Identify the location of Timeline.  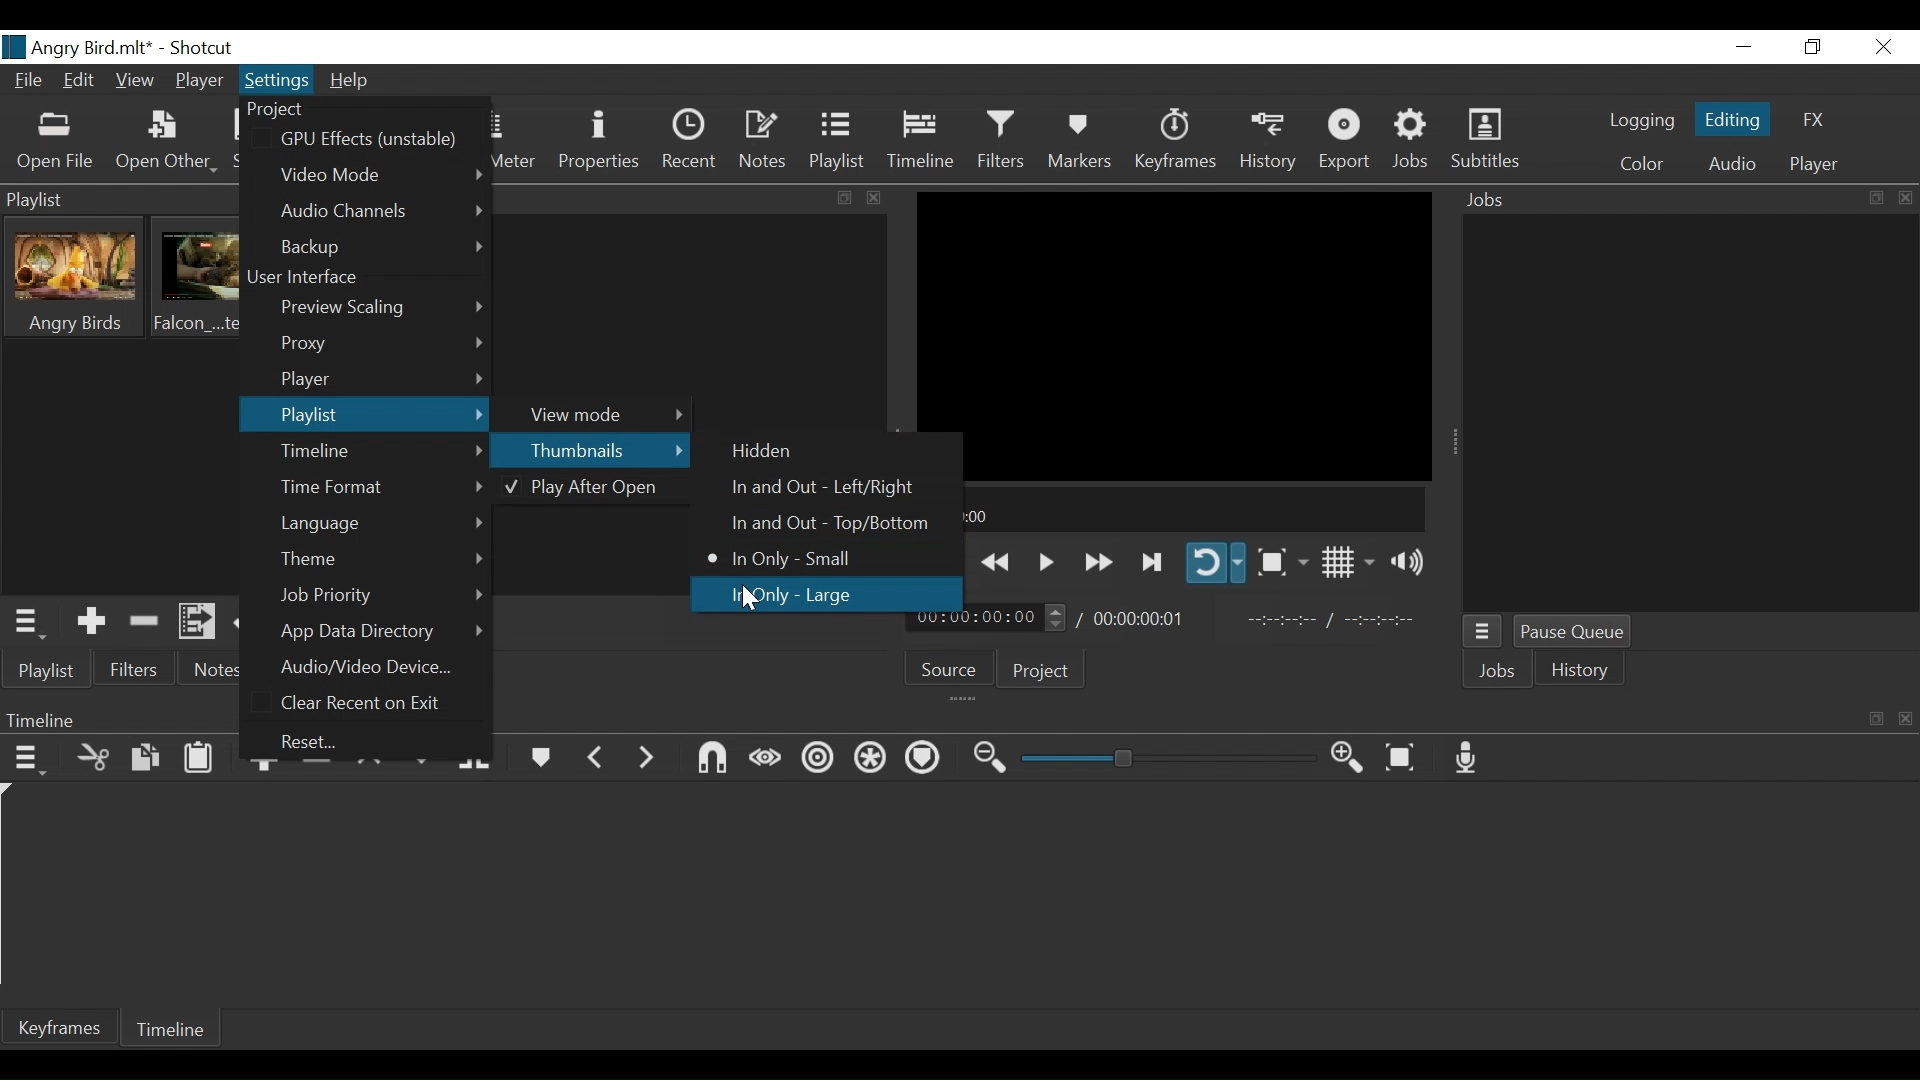
(383, 452).